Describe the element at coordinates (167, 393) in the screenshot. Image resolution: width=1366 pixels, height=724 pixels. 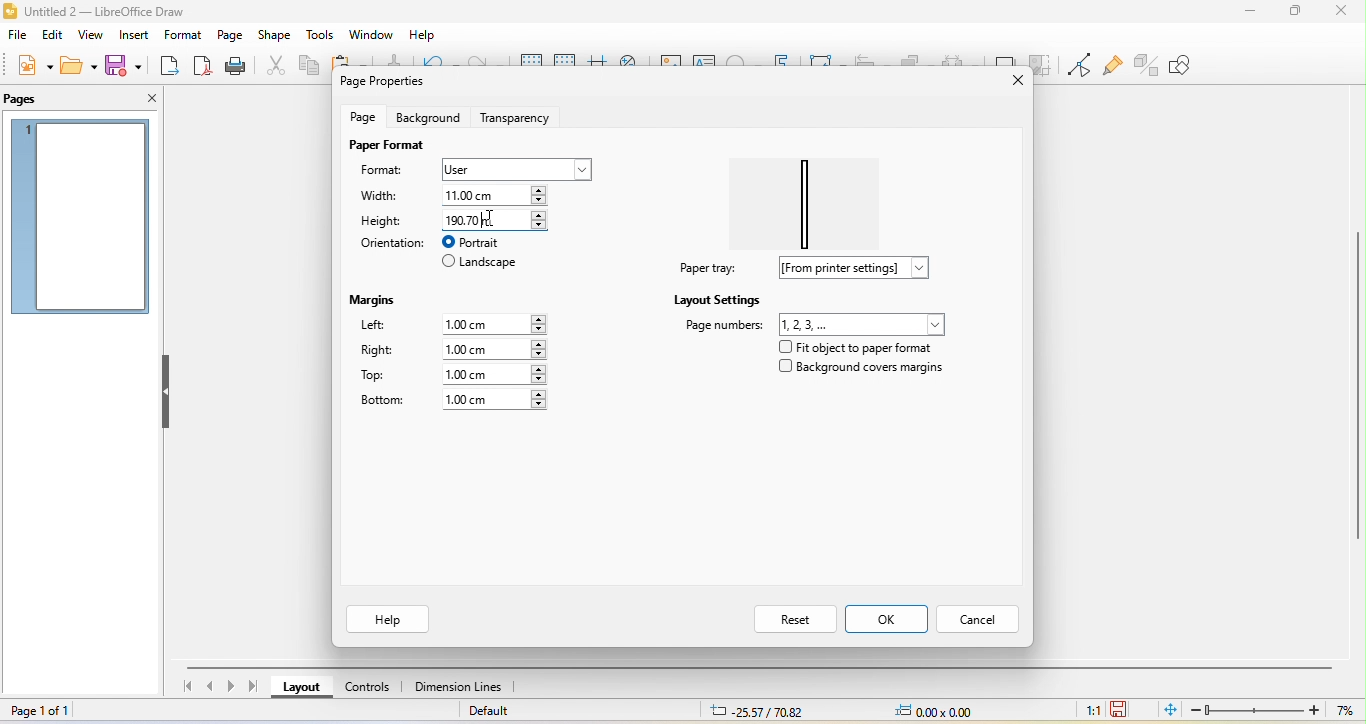
I see `hide` at that location.